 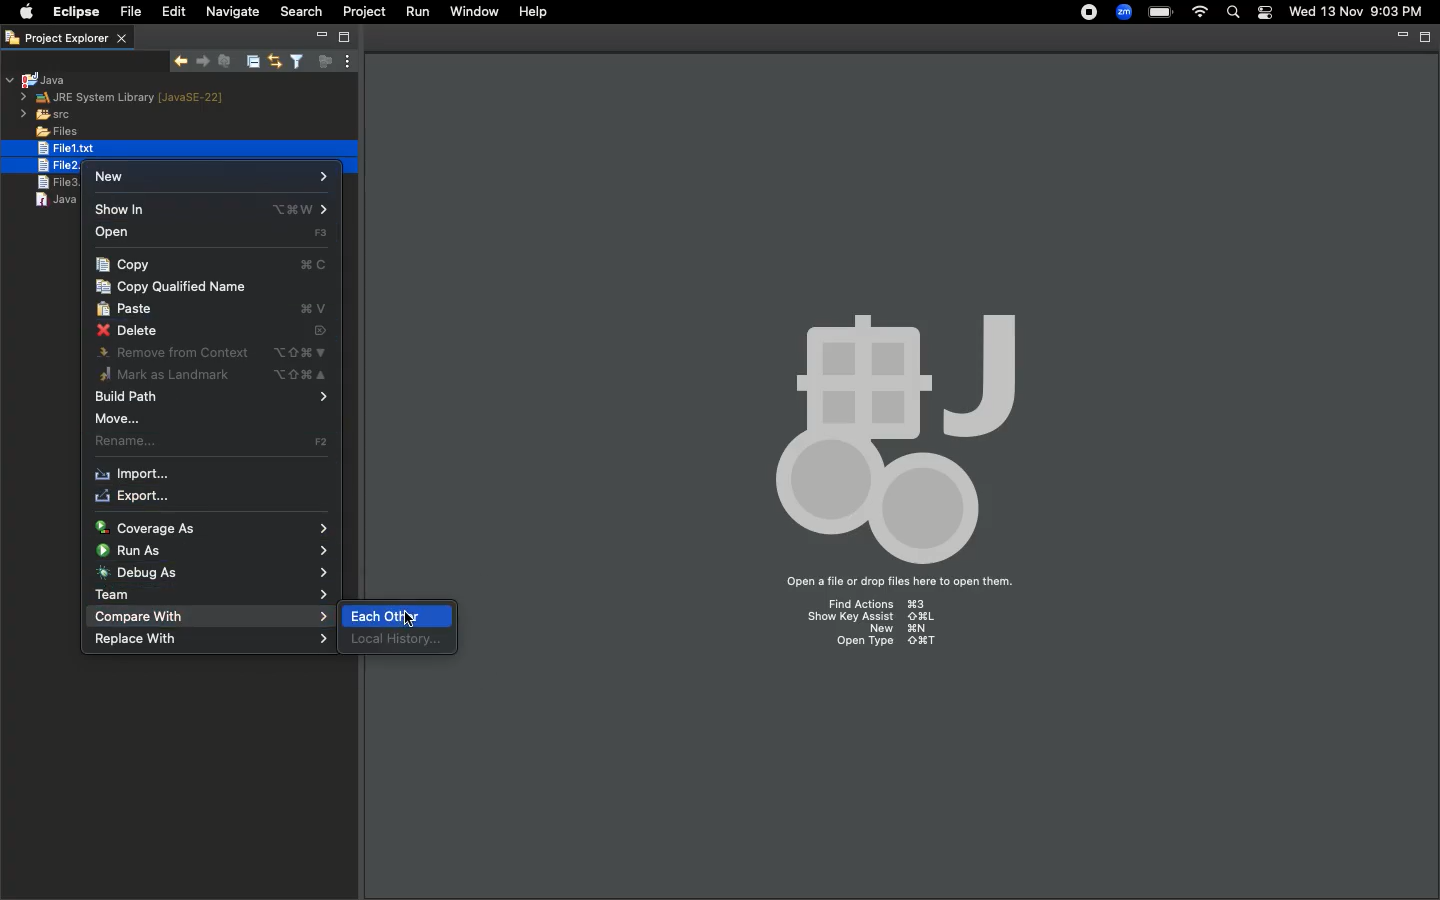 What do you see at coordinates (45, 130) in the screenshot?
I see `Files` at bounding box center [45, 130].